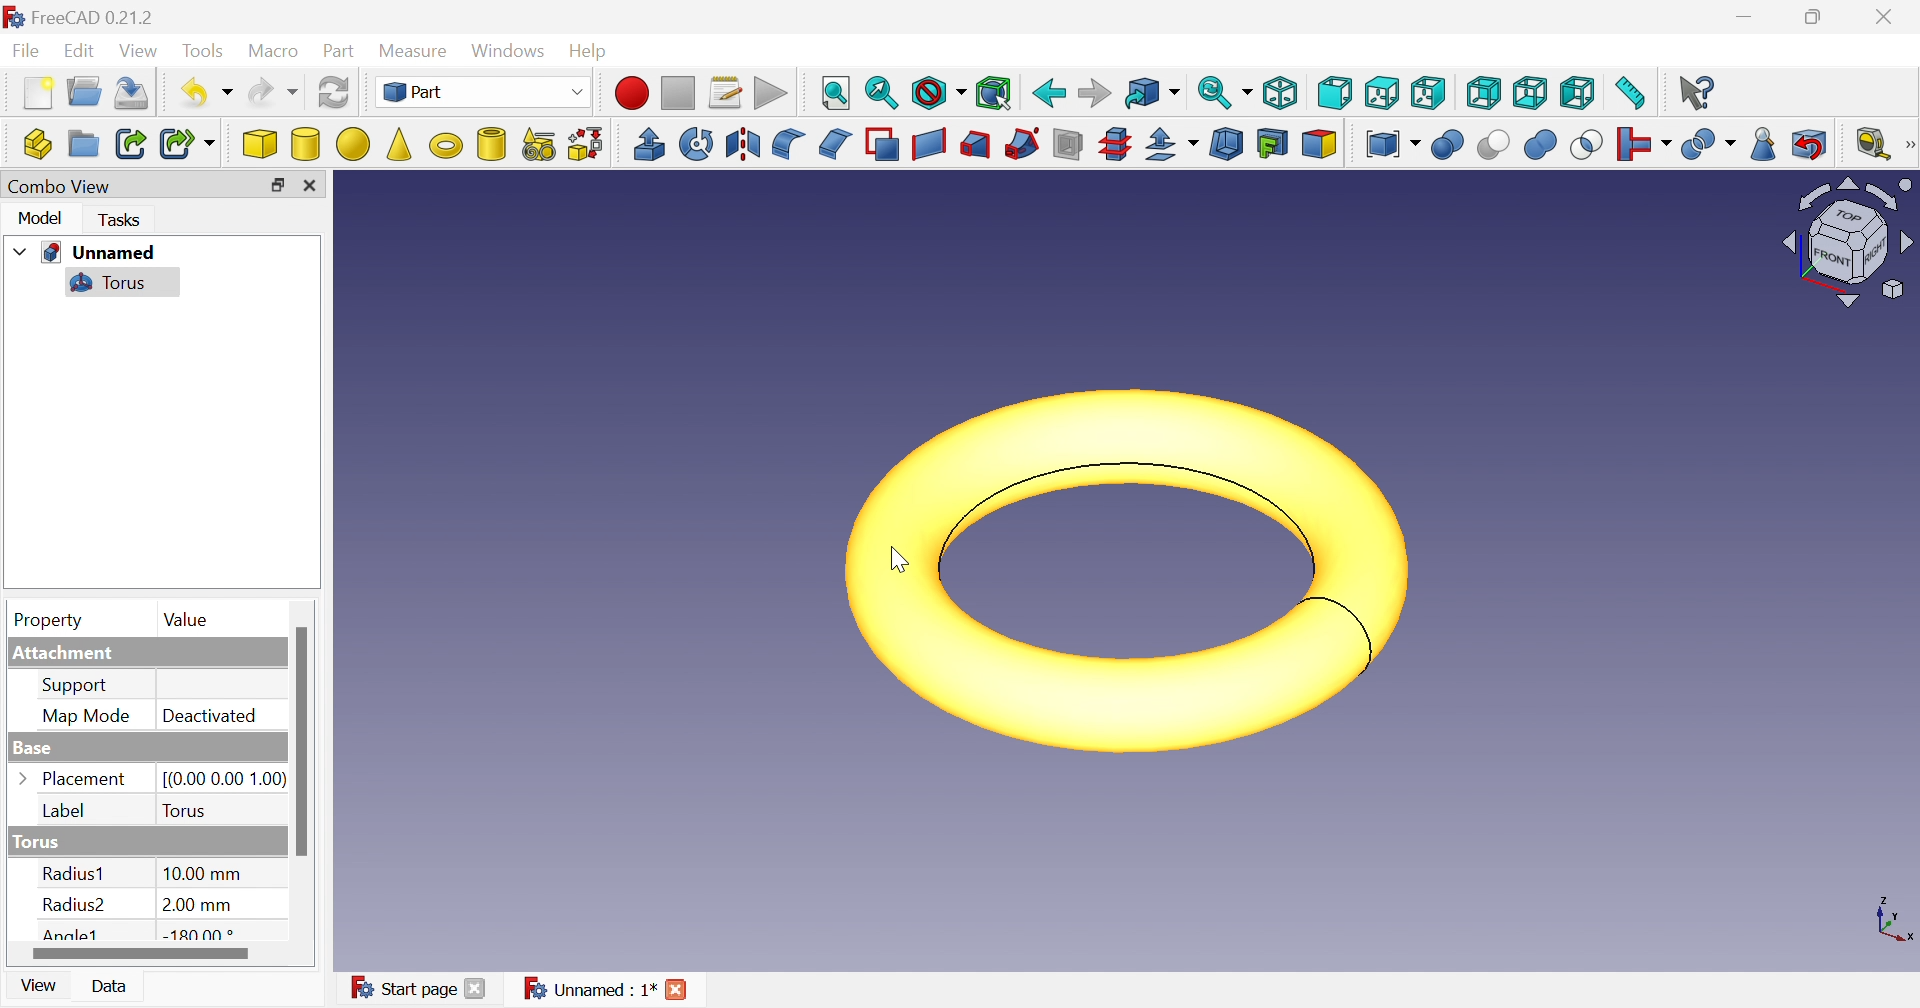 The image size is (1920, 1008). I want to click on Create part, so click(38, 145).